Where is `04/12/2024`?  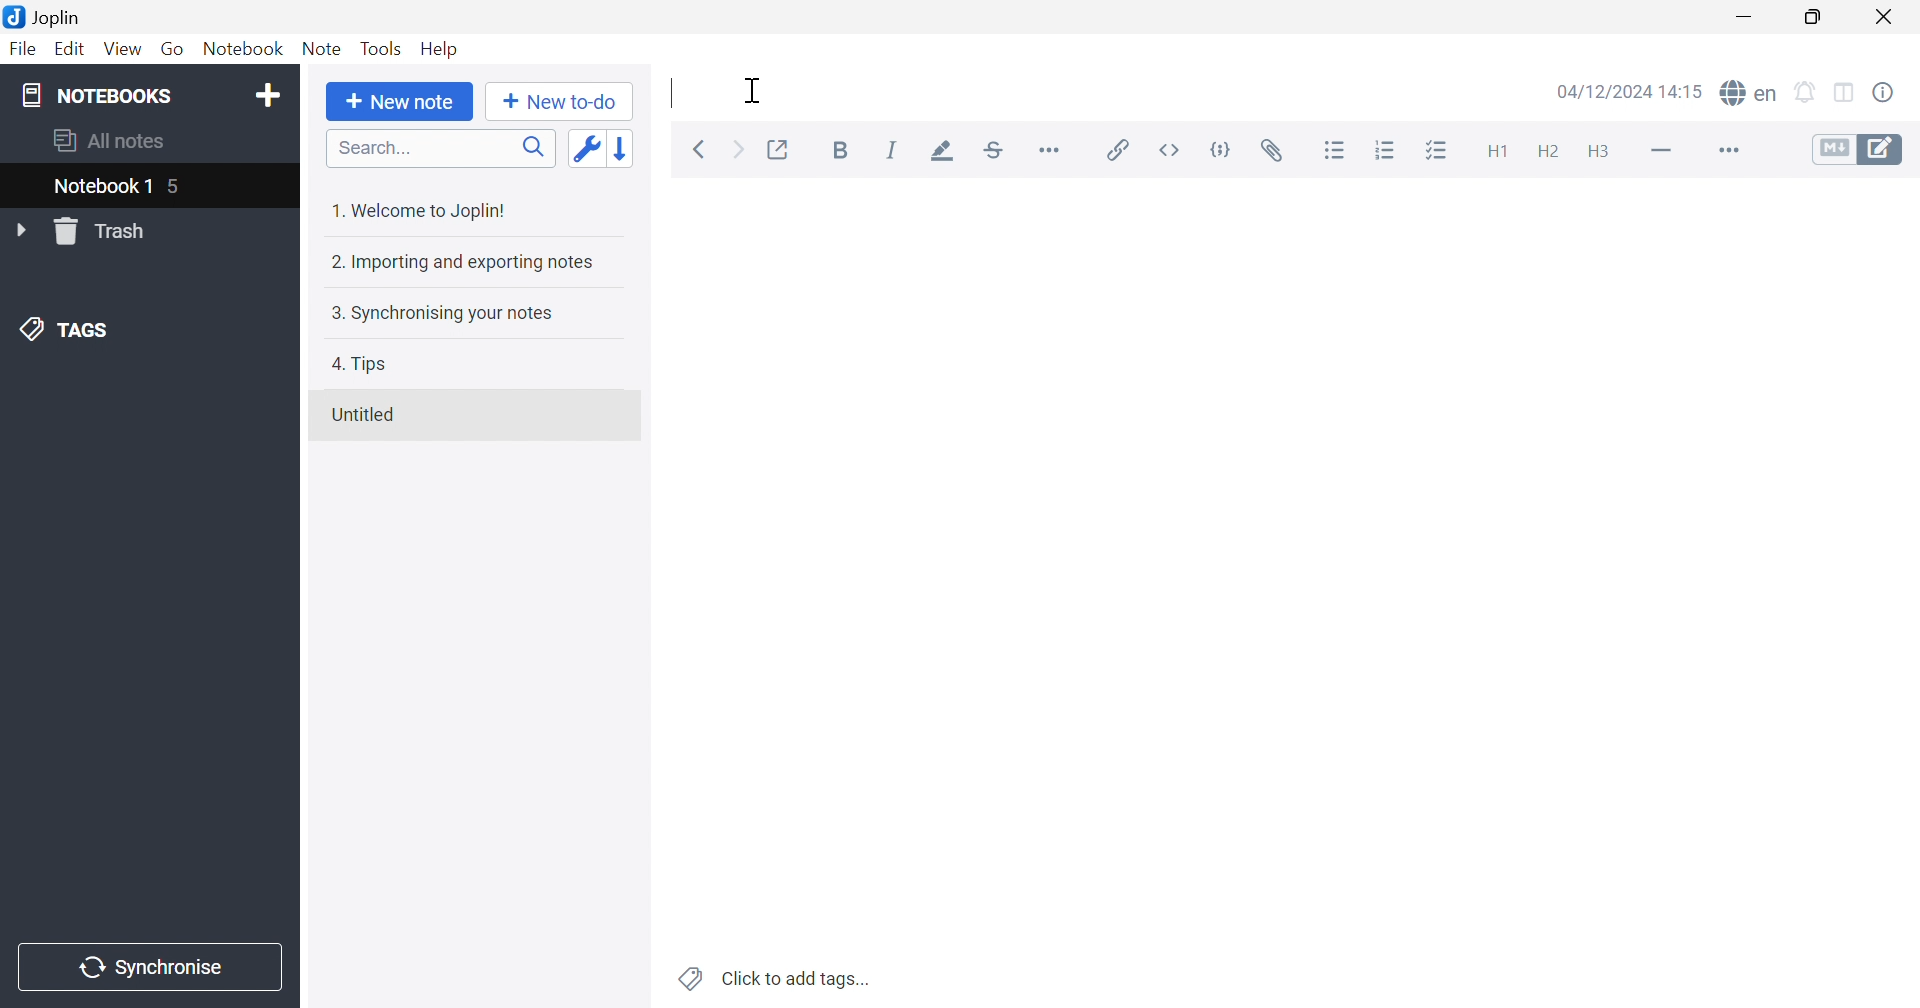 04/12/2024 is located at coordinates (1606, 94).